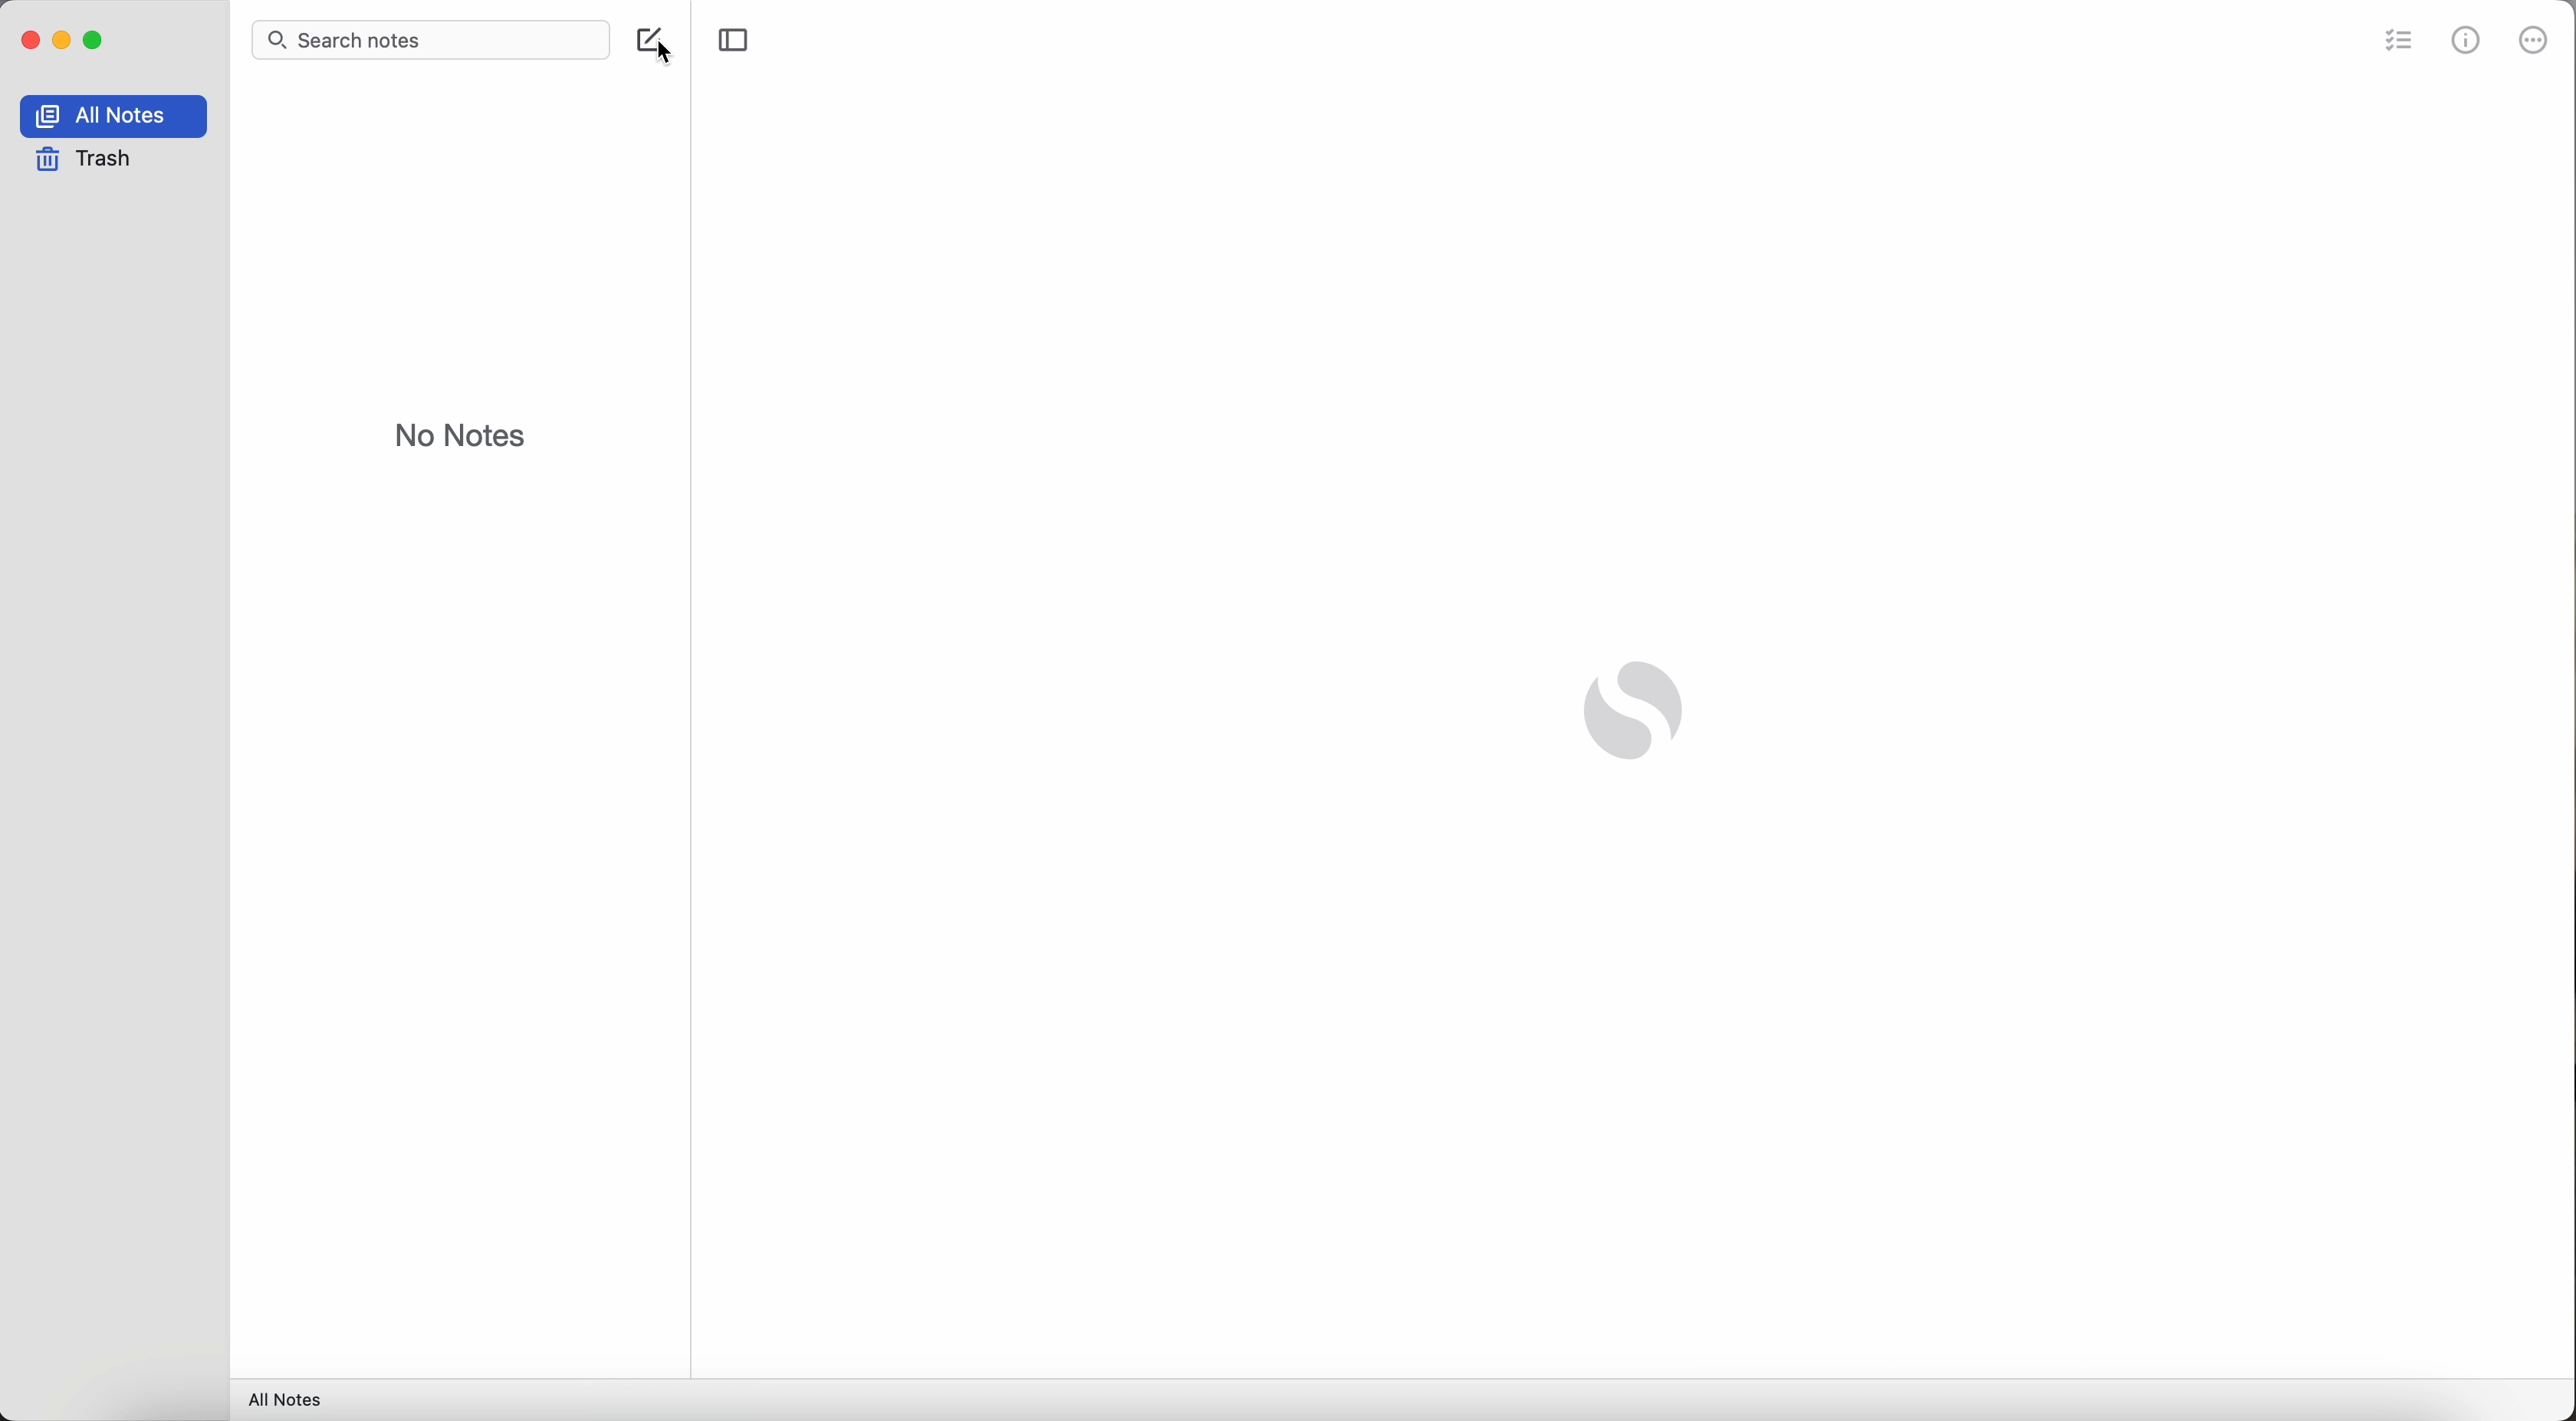 This screenshot has height=1421, width=2576. Describe the element at coordinates (97, 40) in the screenshot. I see `maximize` at that location.